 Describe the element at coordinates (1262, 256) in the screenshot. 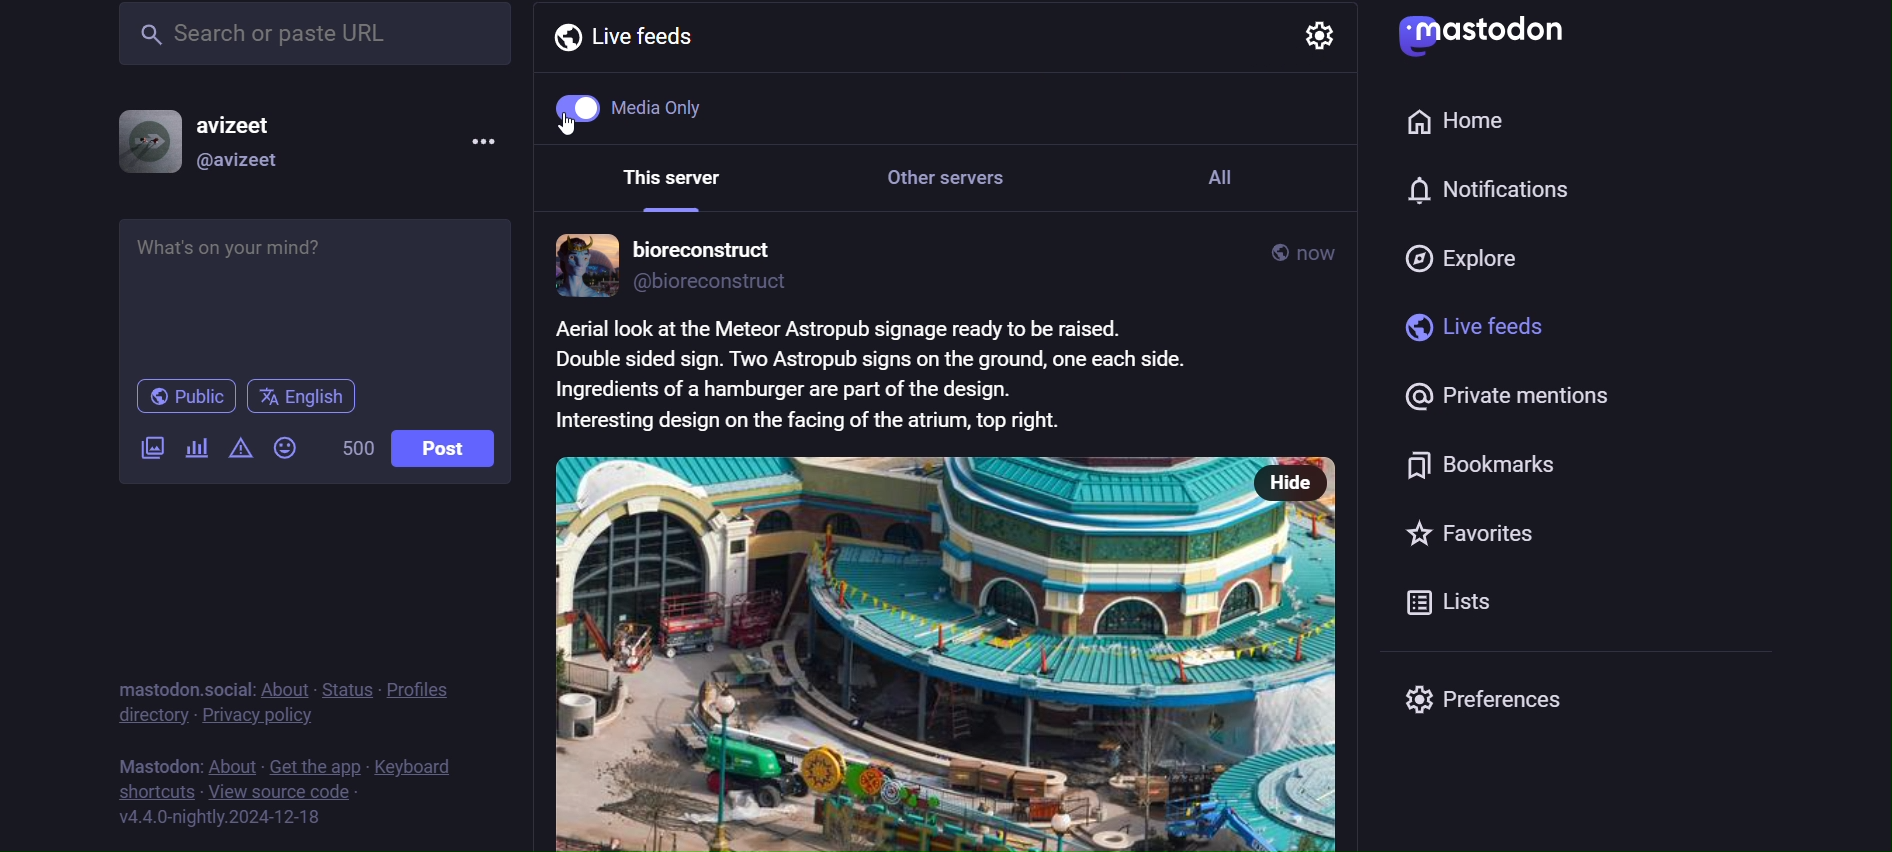

I see `public post` at that location.